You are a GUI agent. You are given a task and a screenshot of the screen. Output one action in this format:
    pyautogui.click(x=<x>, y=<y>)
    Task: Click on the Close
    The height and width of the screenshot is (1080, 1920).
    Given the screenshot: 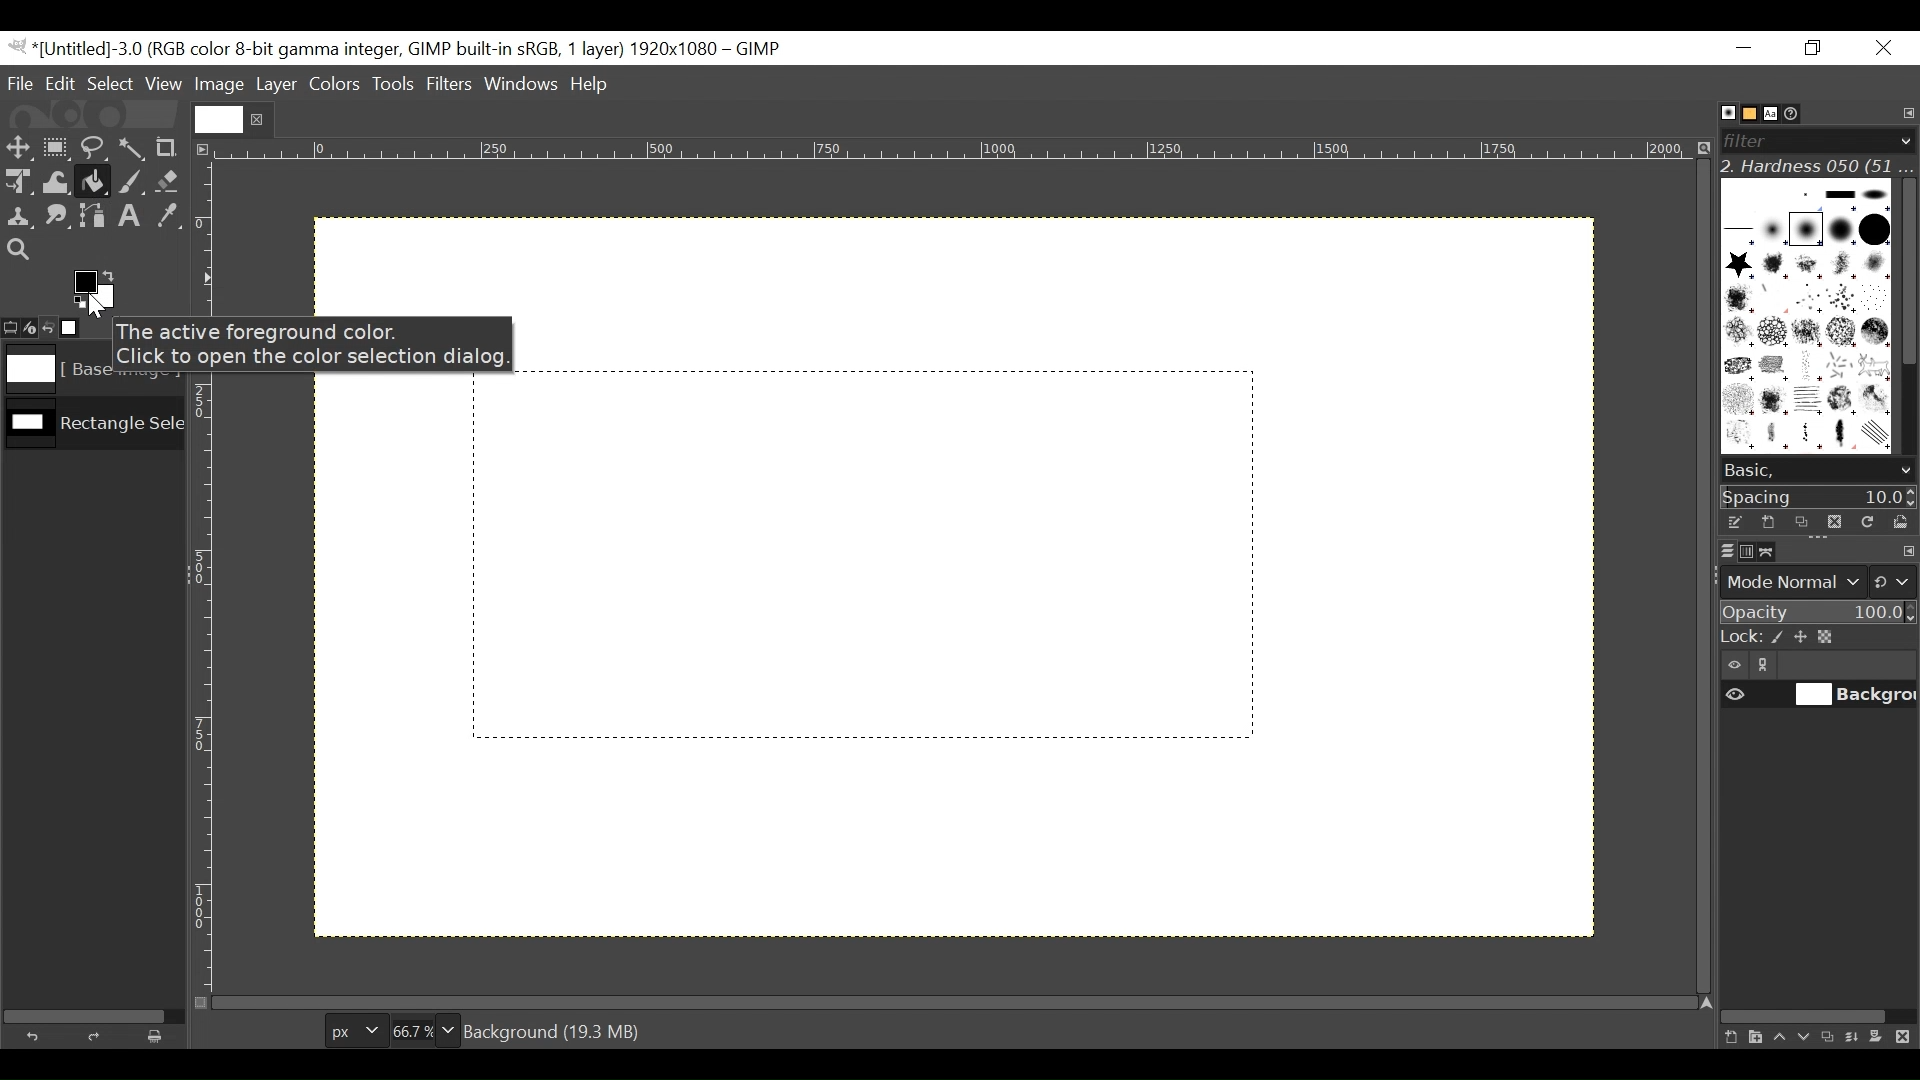 What is the action you would take?
    pyautogui.click(x=1882, y=49)
    